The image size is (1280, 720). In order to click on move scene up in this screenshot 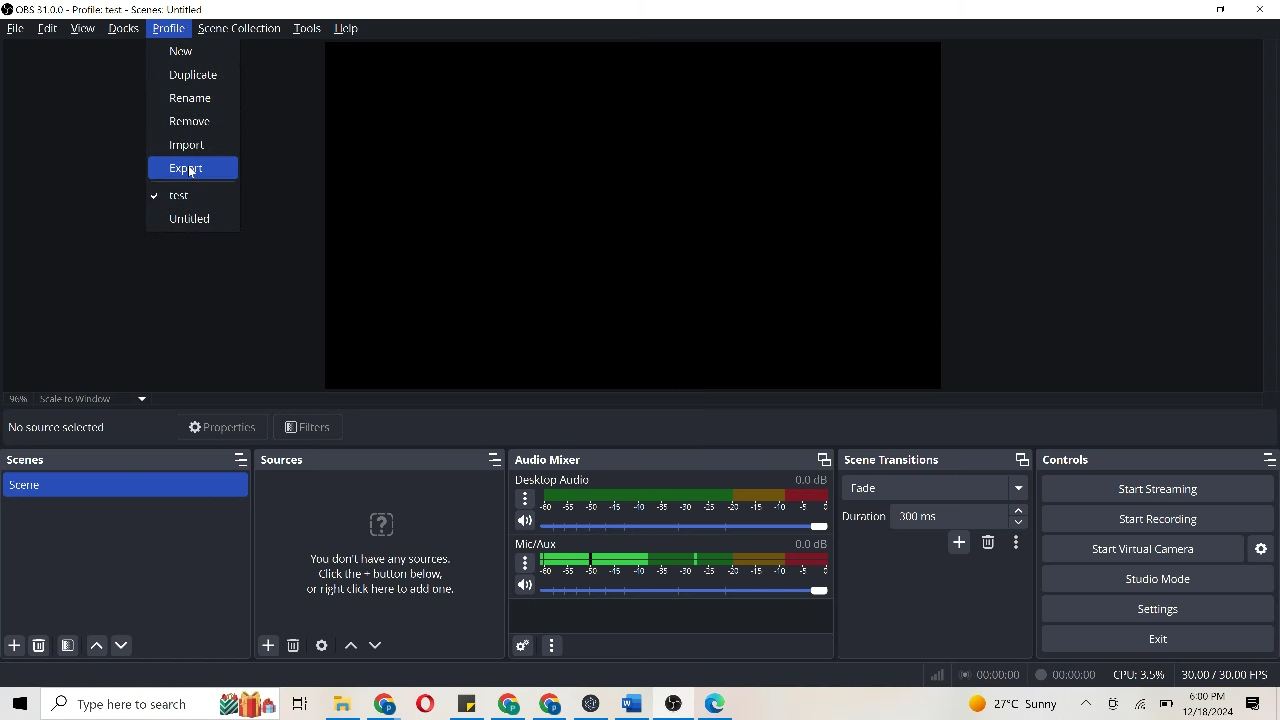, I will do `click(97, 643)`.